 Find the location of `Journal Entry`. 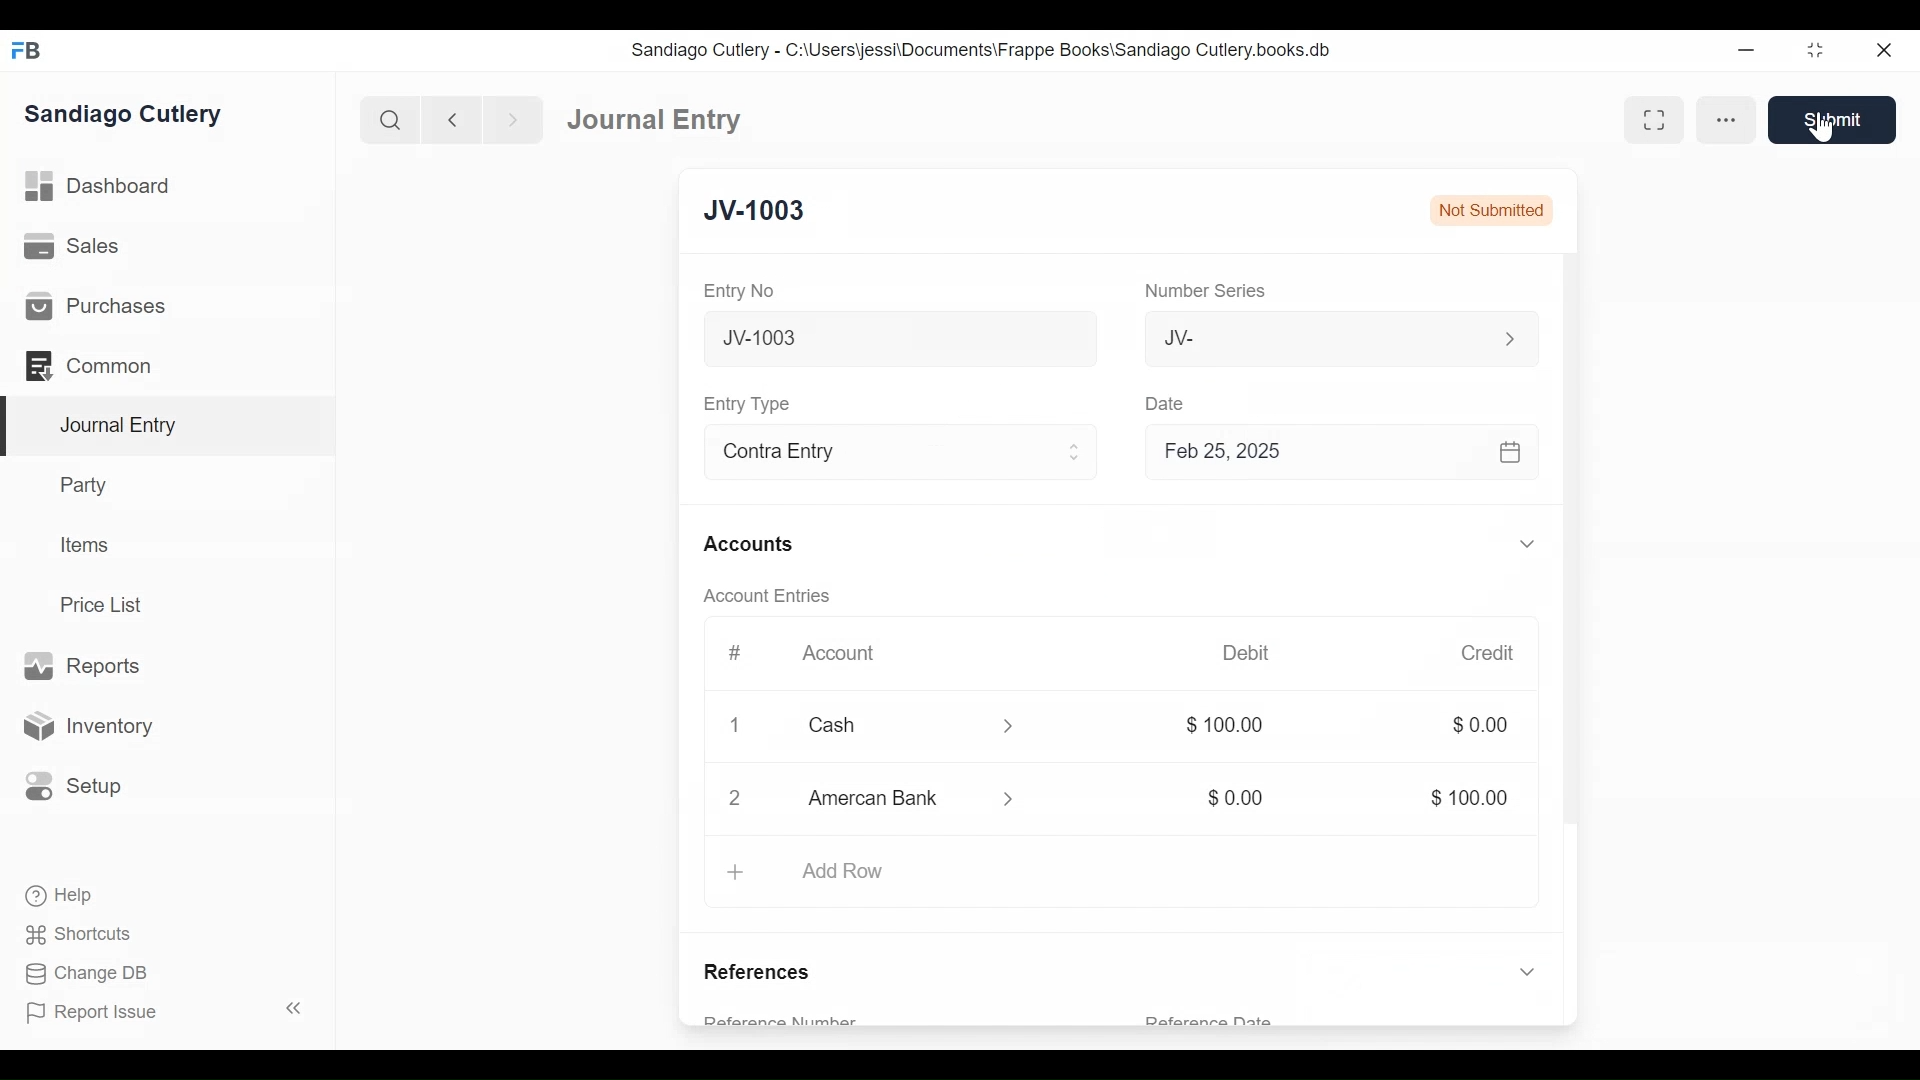

Journal Entry is located at coordinates (658, 121).